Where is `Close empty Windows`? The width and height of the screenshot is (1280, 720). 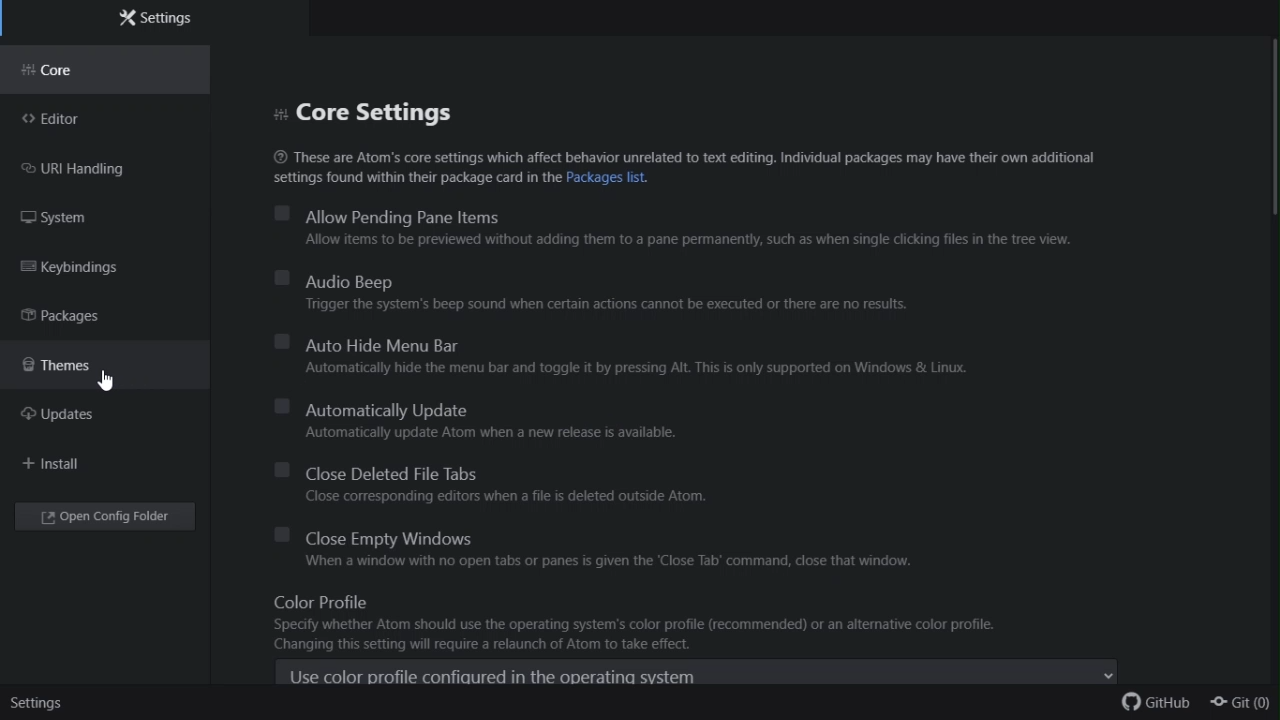
Close empty Windows is located at coordinates (611, 535).